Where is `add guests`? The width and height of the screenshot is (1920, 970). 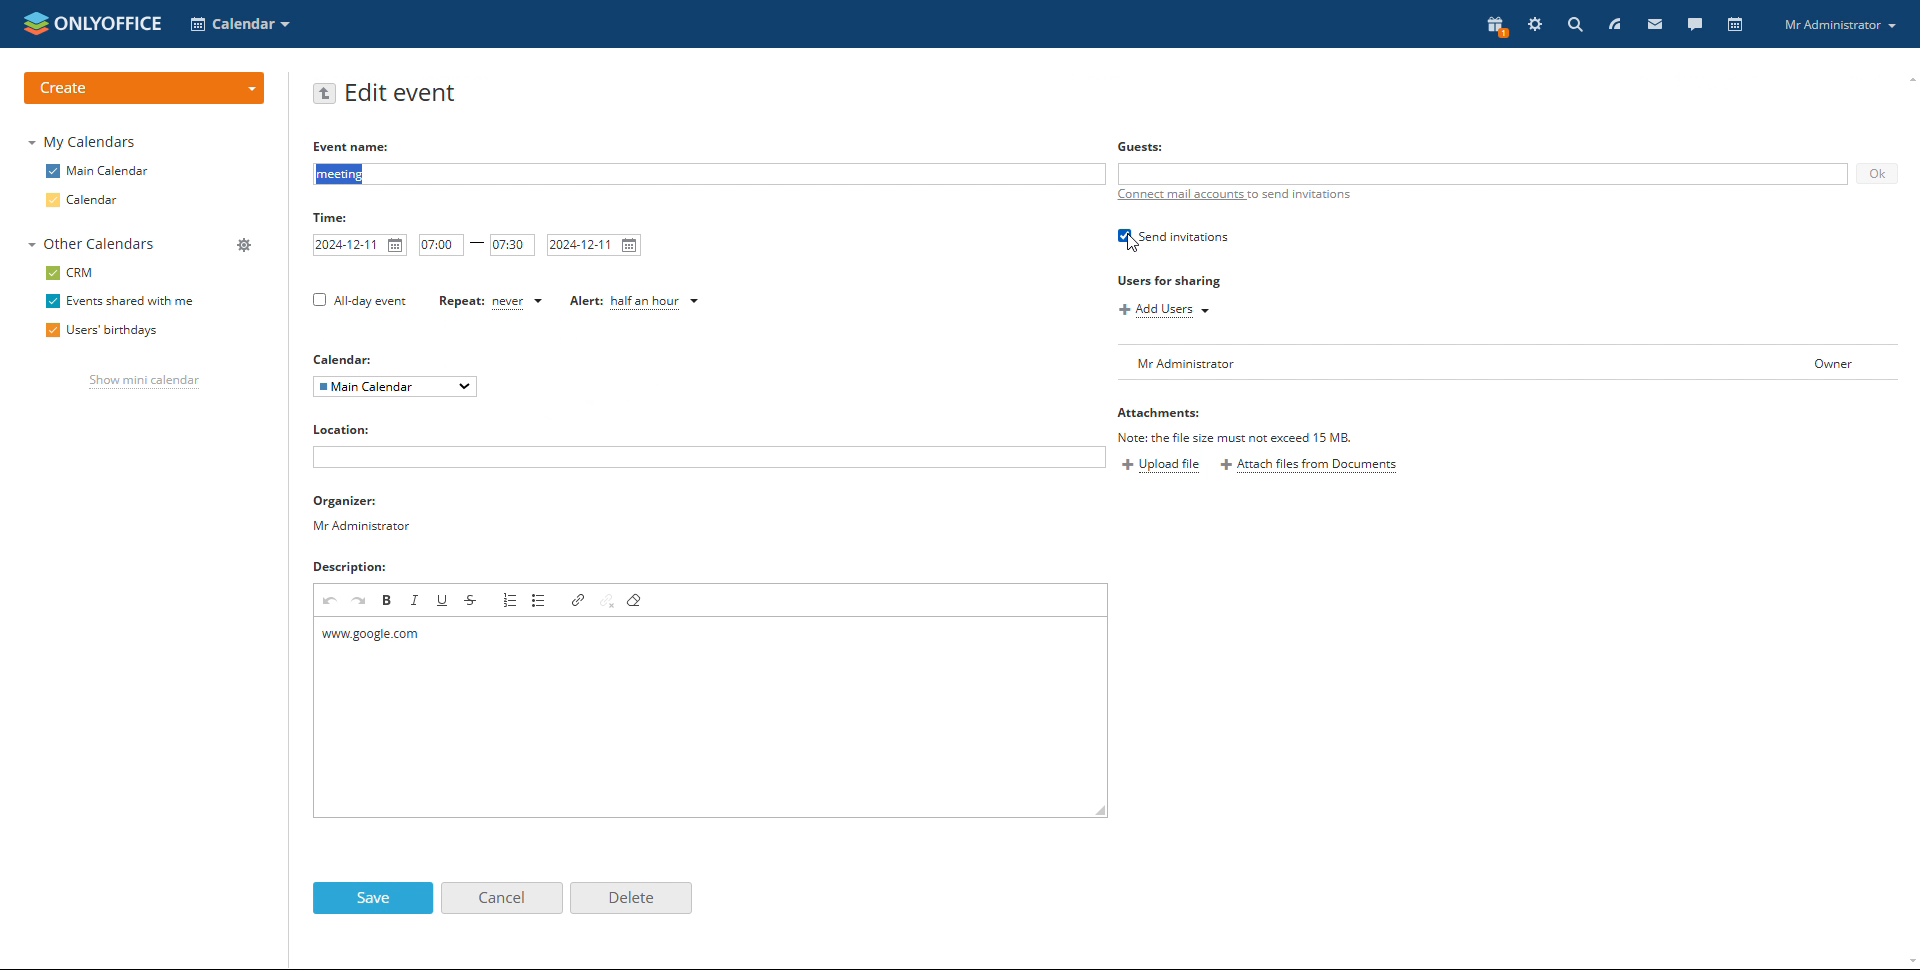 add guests is located at coordinates (1482, 174).